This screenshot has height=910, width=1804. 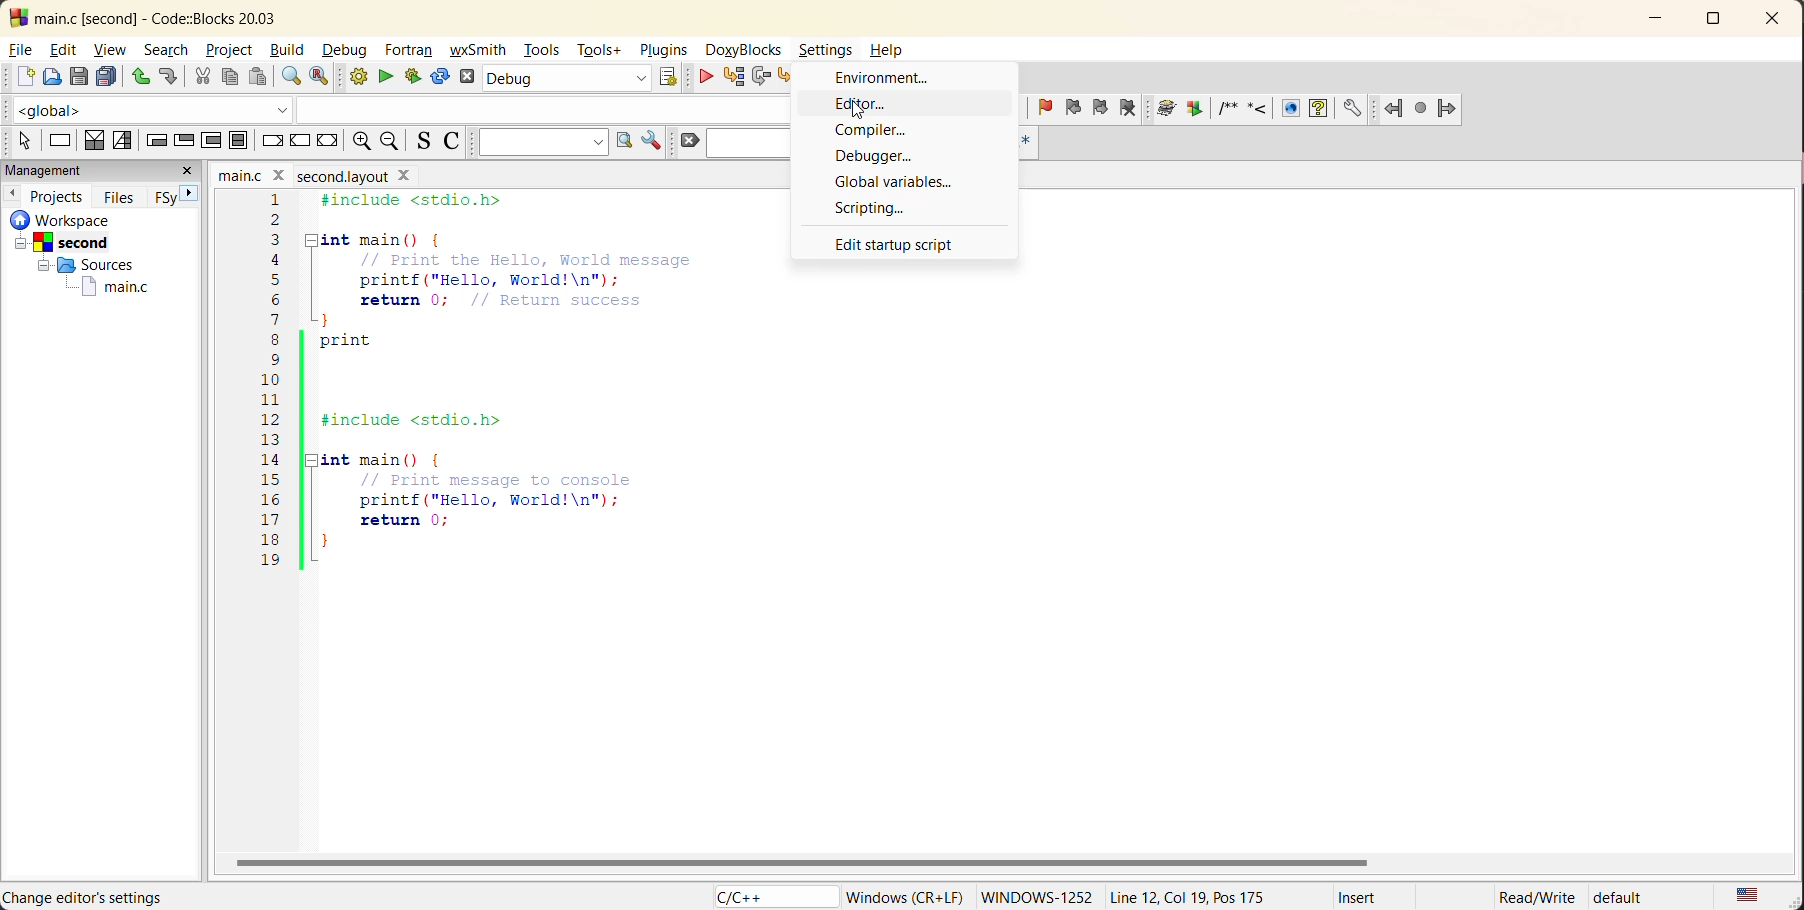 What do you see at coordinates (411, 50) in the screenshot?
I see `fortran` at bounding box center [411, 50].